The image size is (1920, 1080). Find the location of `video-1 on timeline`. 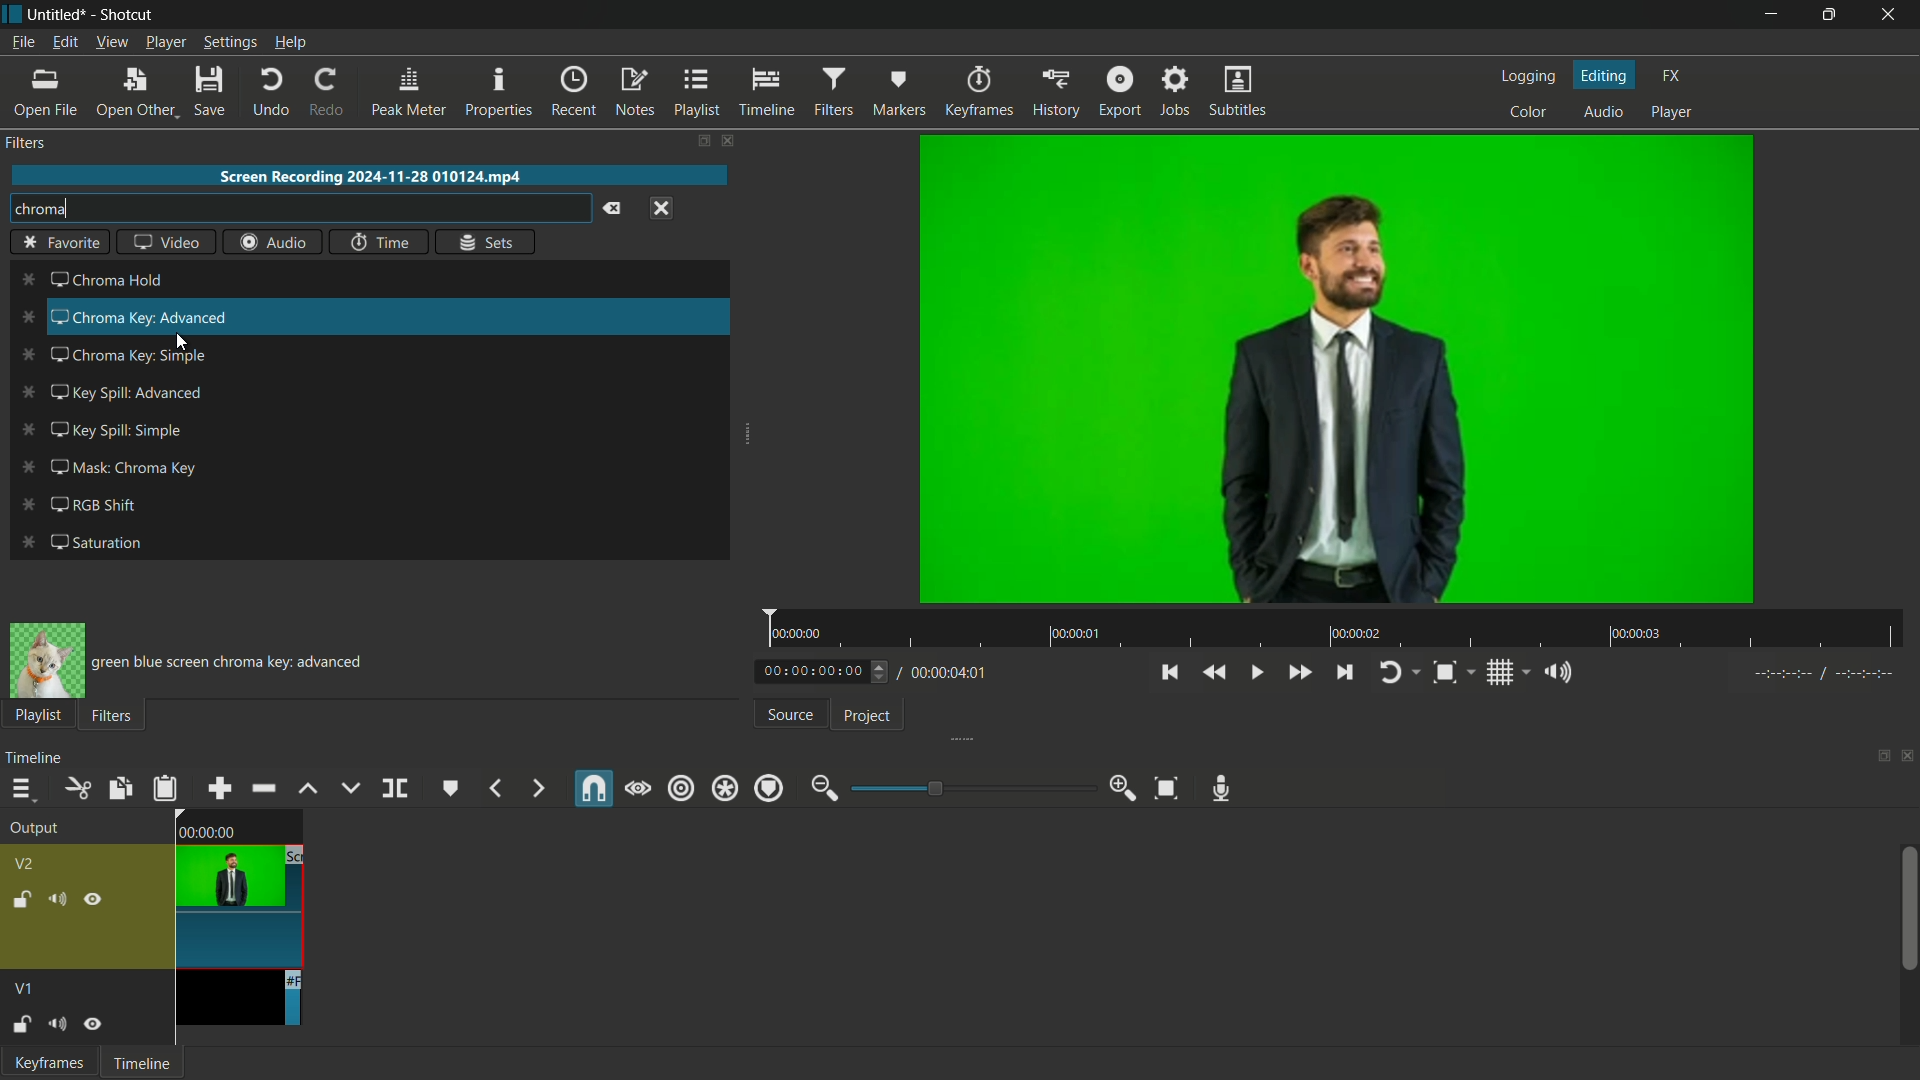

video-1 on timeline is located at coordinates (236, 999).